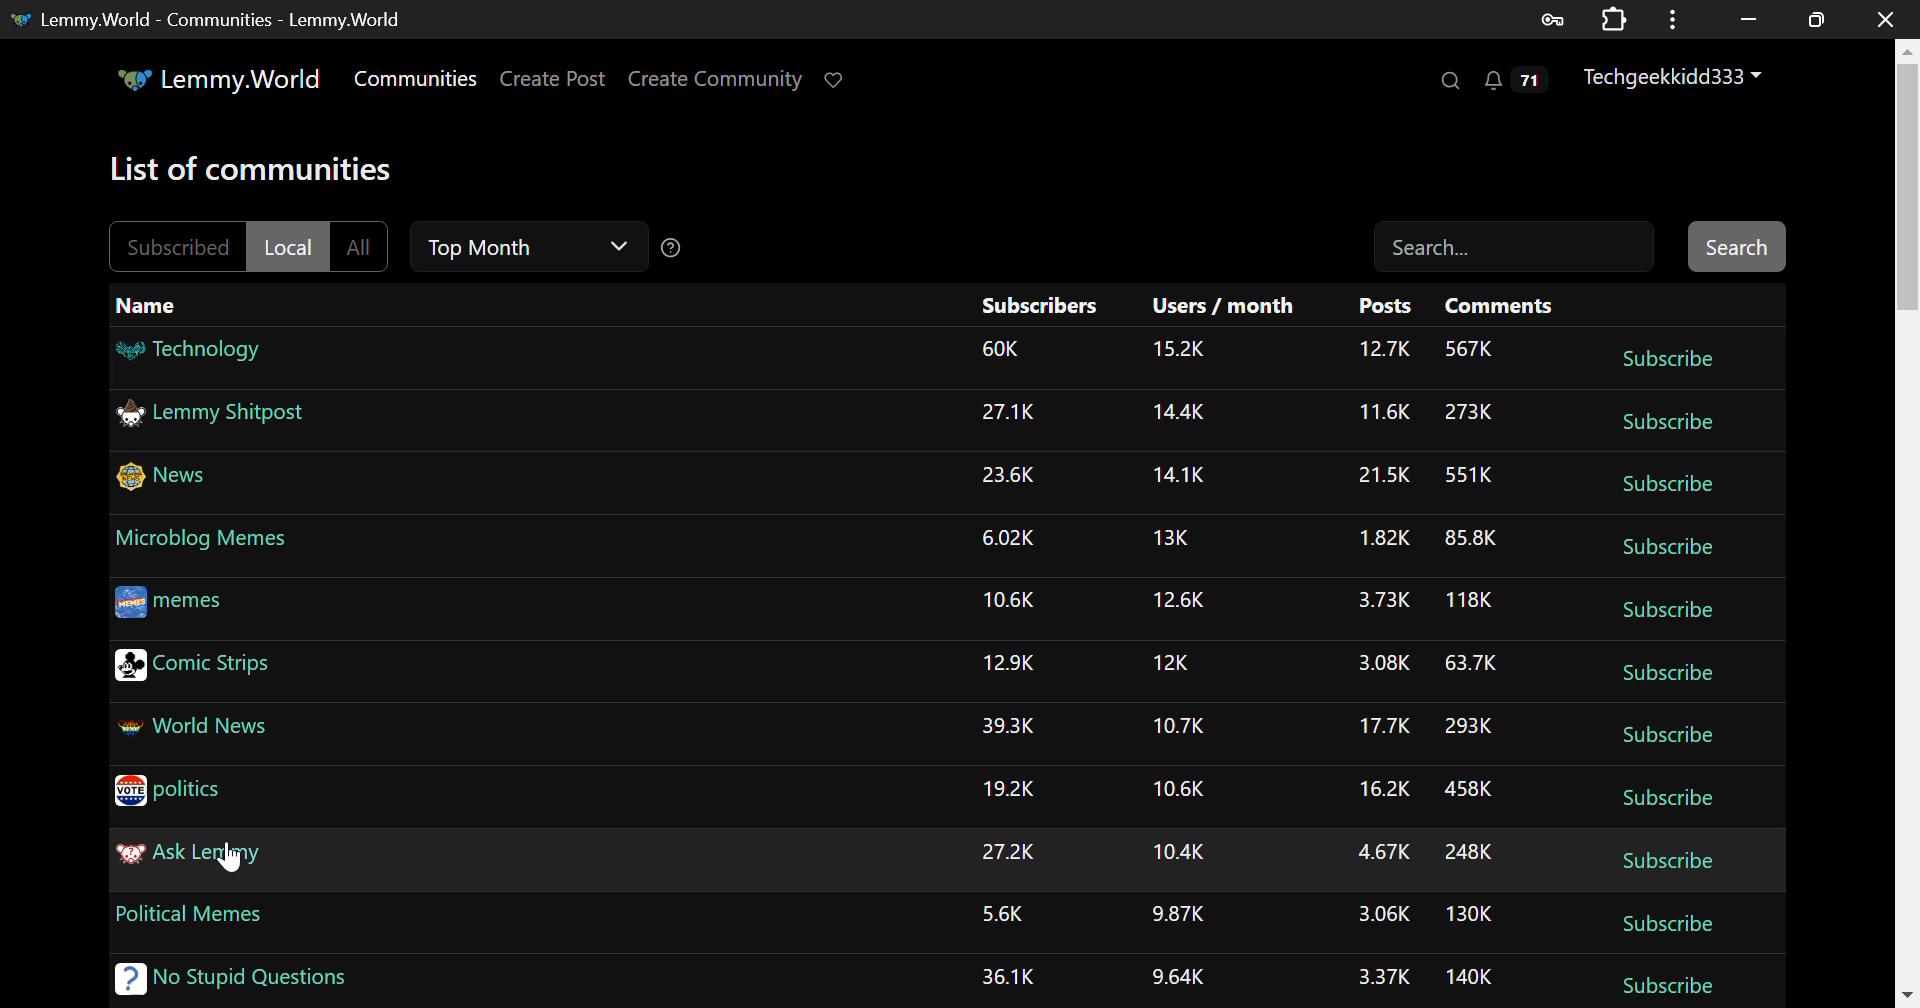 The height and width of the screenshot is (1008, 1920). I want to click on Amount, so click(1373, 725).